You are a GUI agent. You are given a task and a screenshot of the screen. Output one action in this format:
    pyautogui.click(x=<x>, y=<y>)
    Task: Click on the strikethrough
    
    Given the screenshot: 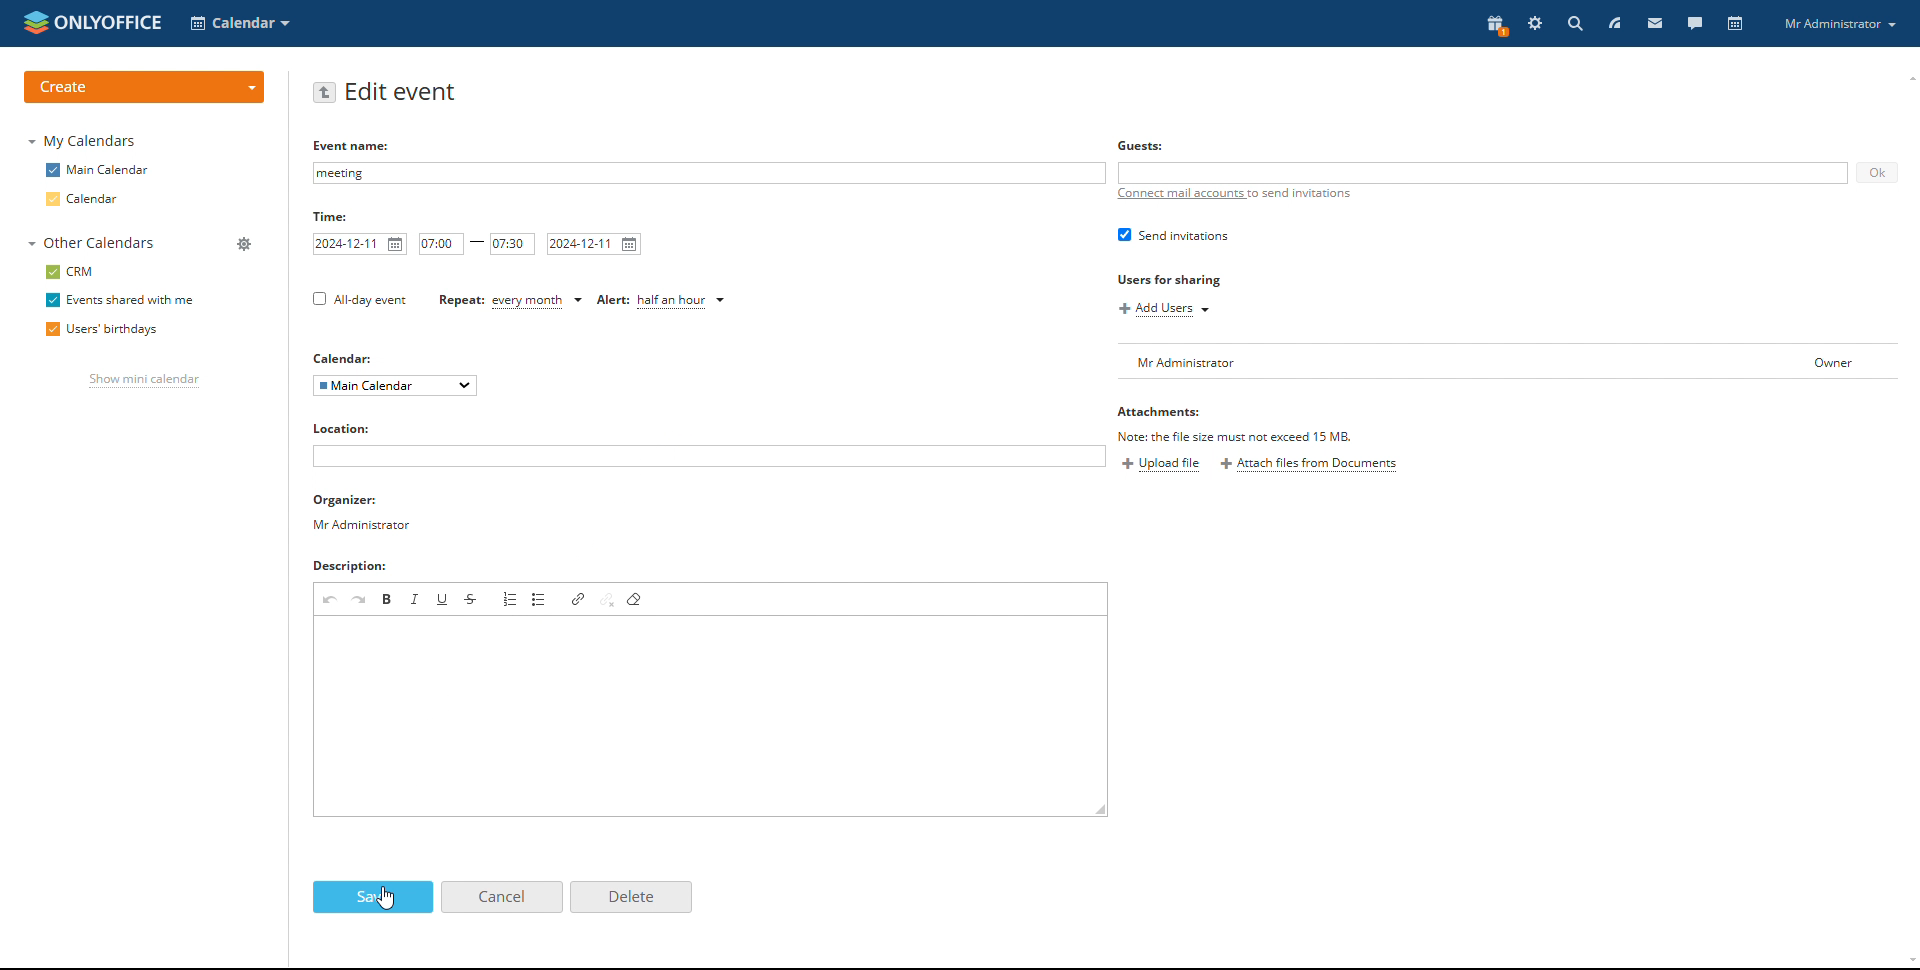 What is the action you would take?
    pyautogui.click(x=472, y=598)
    